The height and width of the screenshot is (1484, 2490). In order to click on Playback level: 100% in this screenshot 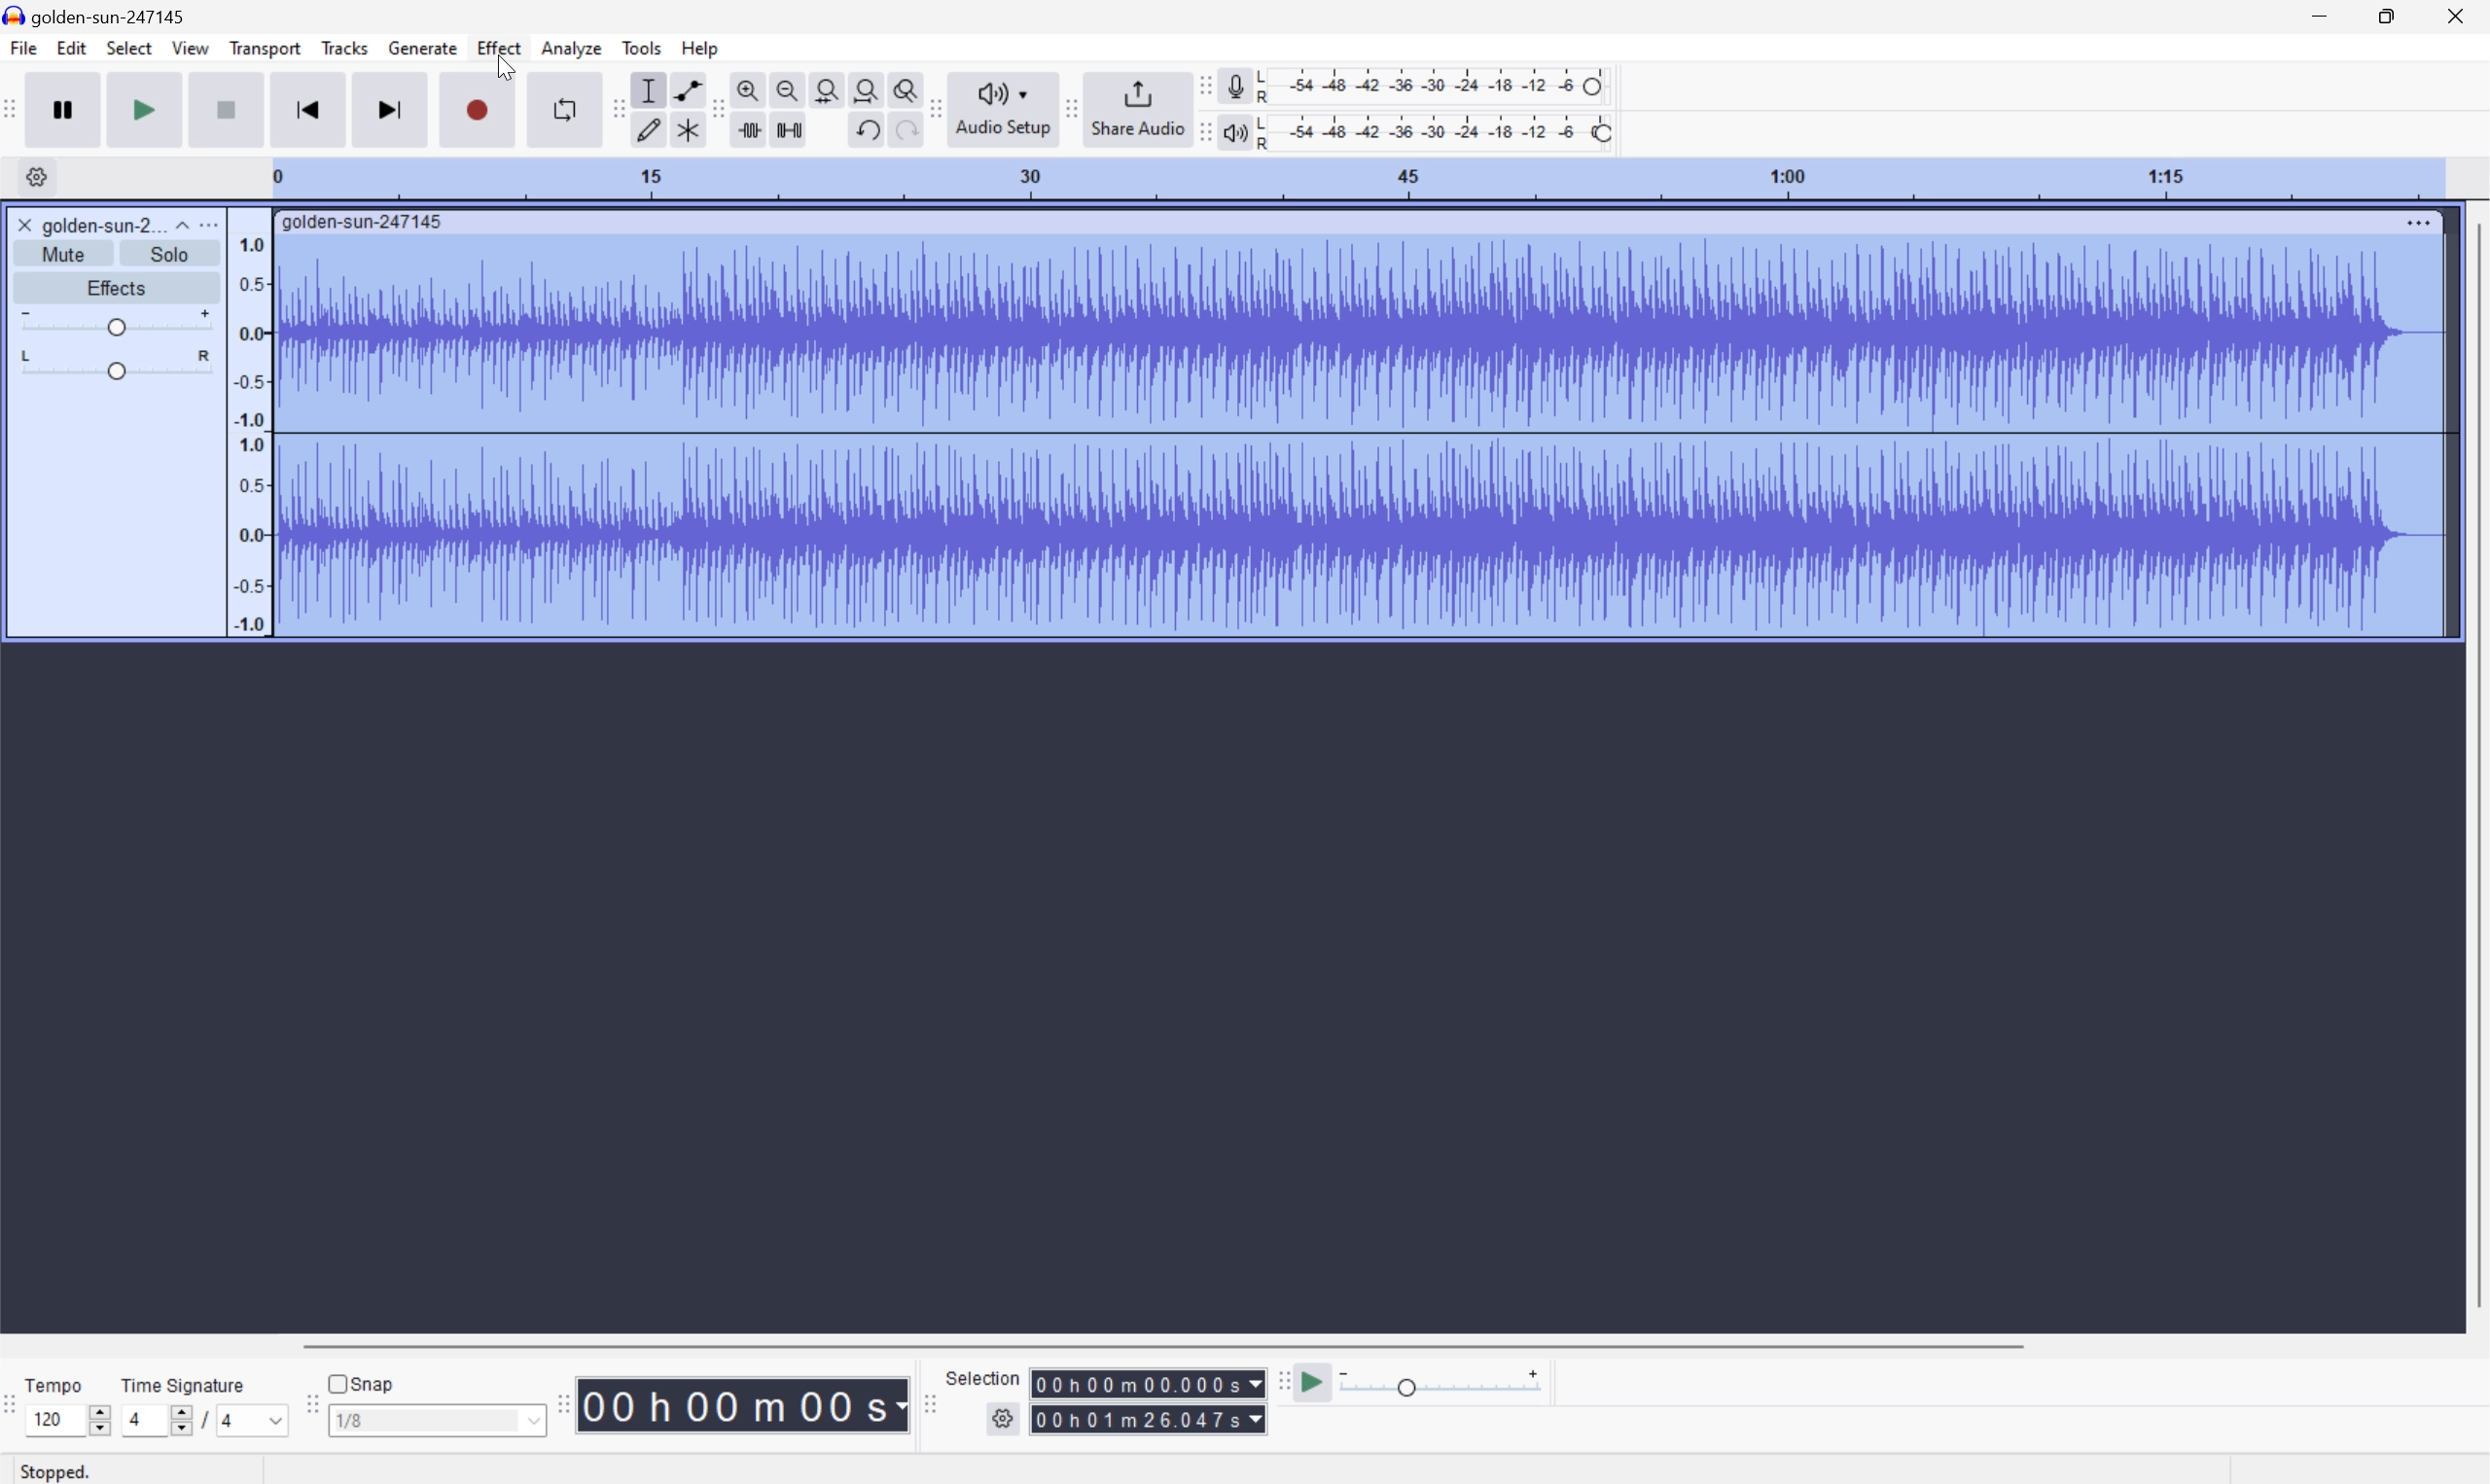, I will do `click(1438, 131)`.